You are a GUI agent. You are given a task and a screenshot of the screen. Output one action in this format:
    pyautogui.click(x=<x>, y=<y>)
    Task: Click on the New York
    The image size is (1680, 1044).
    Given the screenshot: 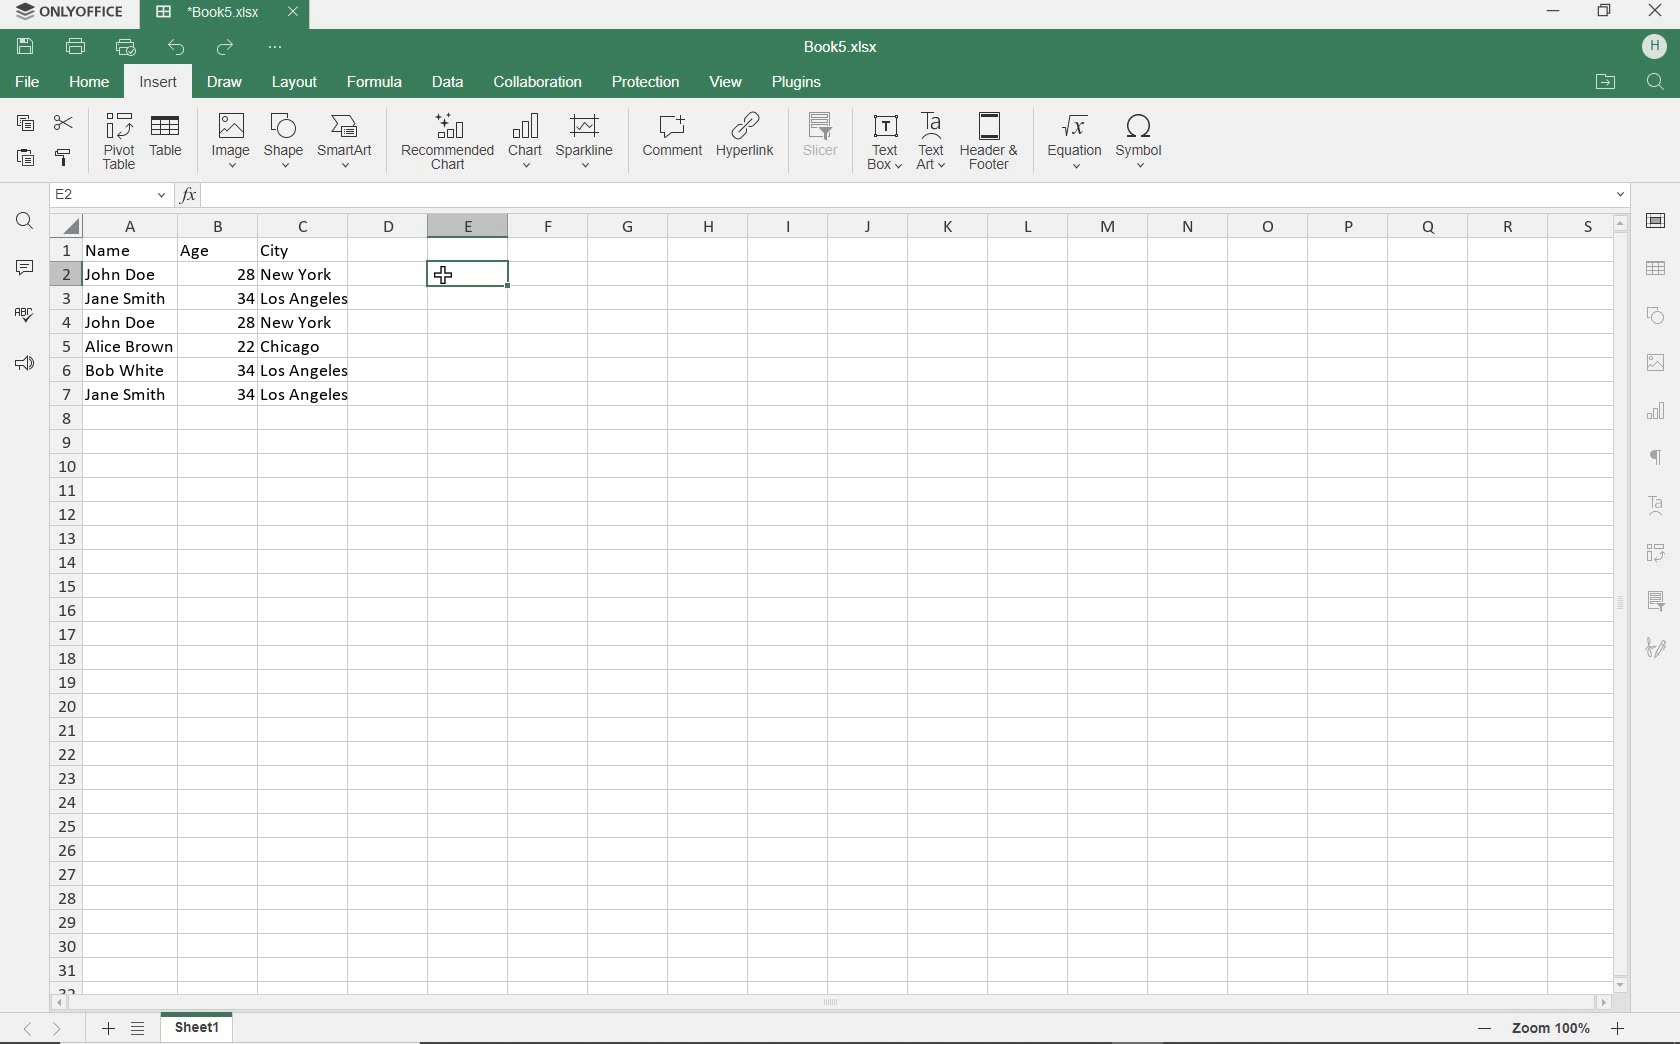 What is the action you would take?
    pyautogui.click(x=301, y=323)
    